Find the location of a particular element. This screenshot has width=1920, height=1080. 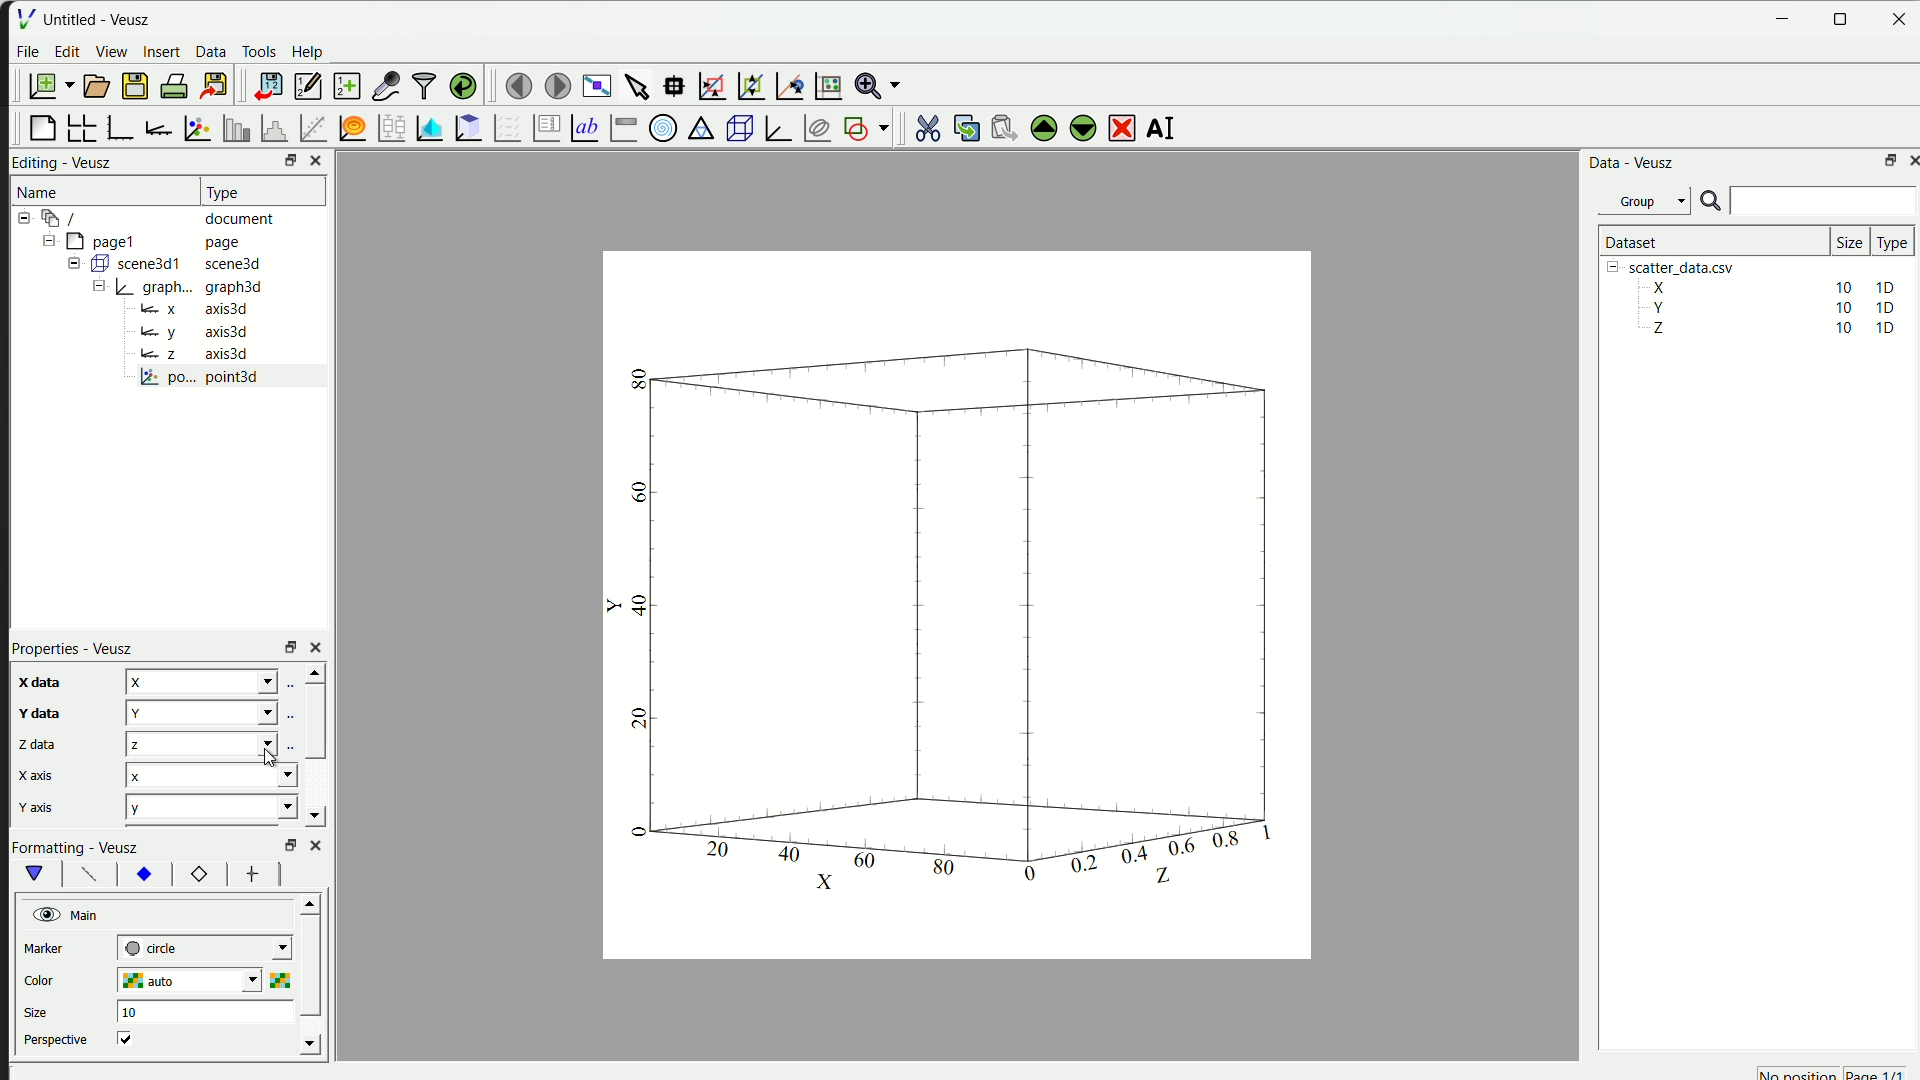

View is located at coordinates (109, 50).